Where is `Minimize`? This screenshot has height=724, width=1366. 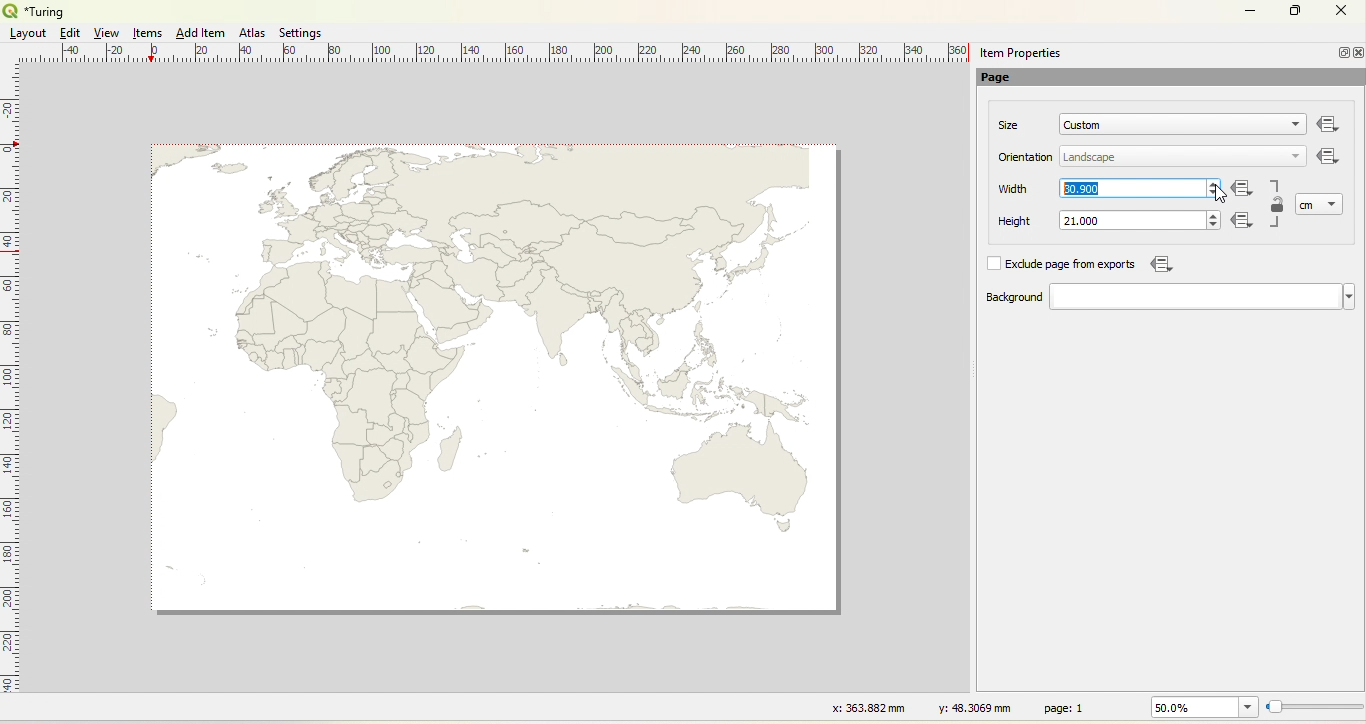 Minimize is located at coordinates (1341, 52).